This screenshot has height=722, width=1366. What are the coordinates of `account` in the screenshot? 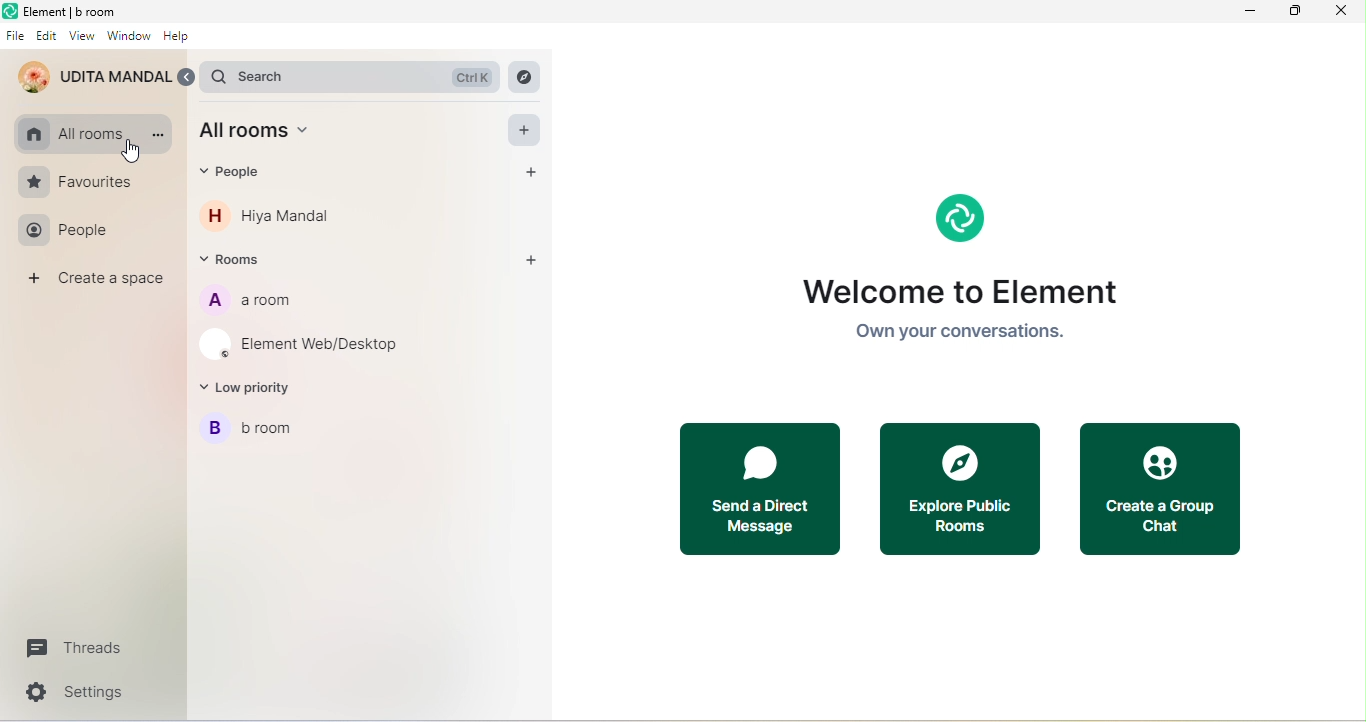 It's located at (94, 78).